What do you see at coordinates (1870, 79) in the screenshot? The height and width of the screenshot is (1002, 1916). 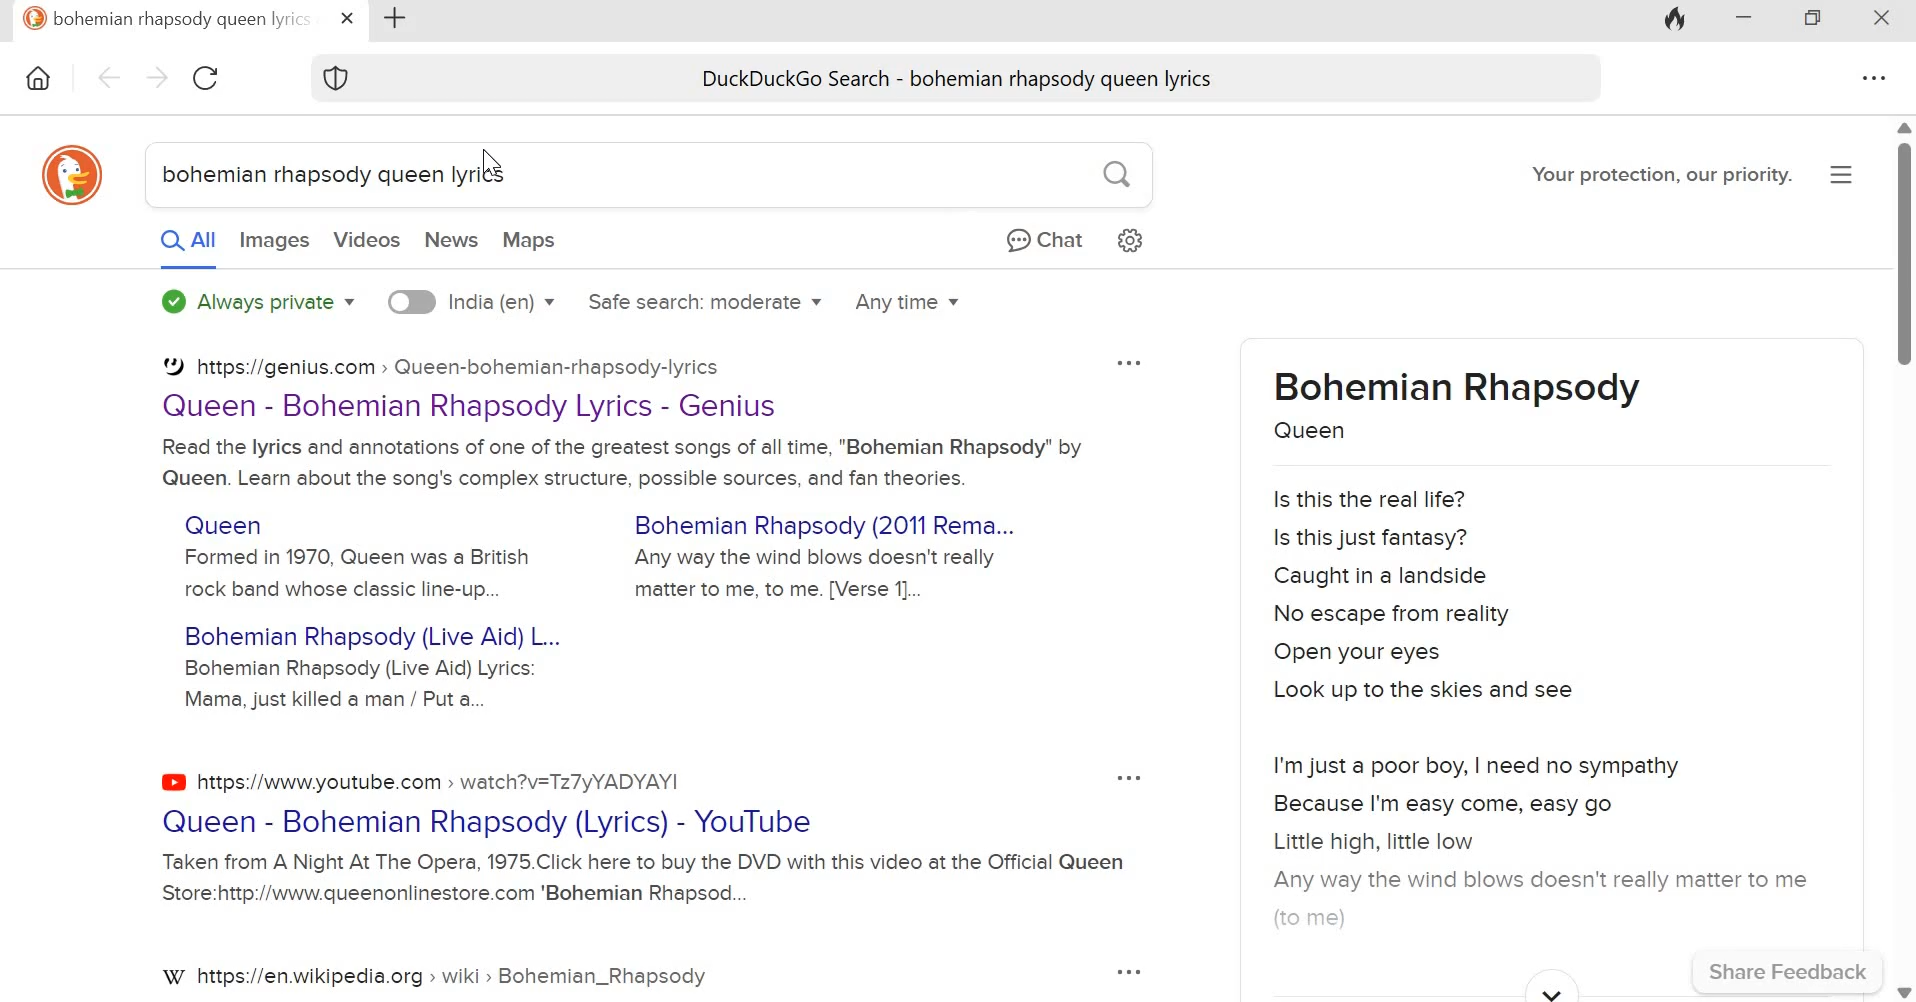 I see `settings` at bounding box center [1870, 79].